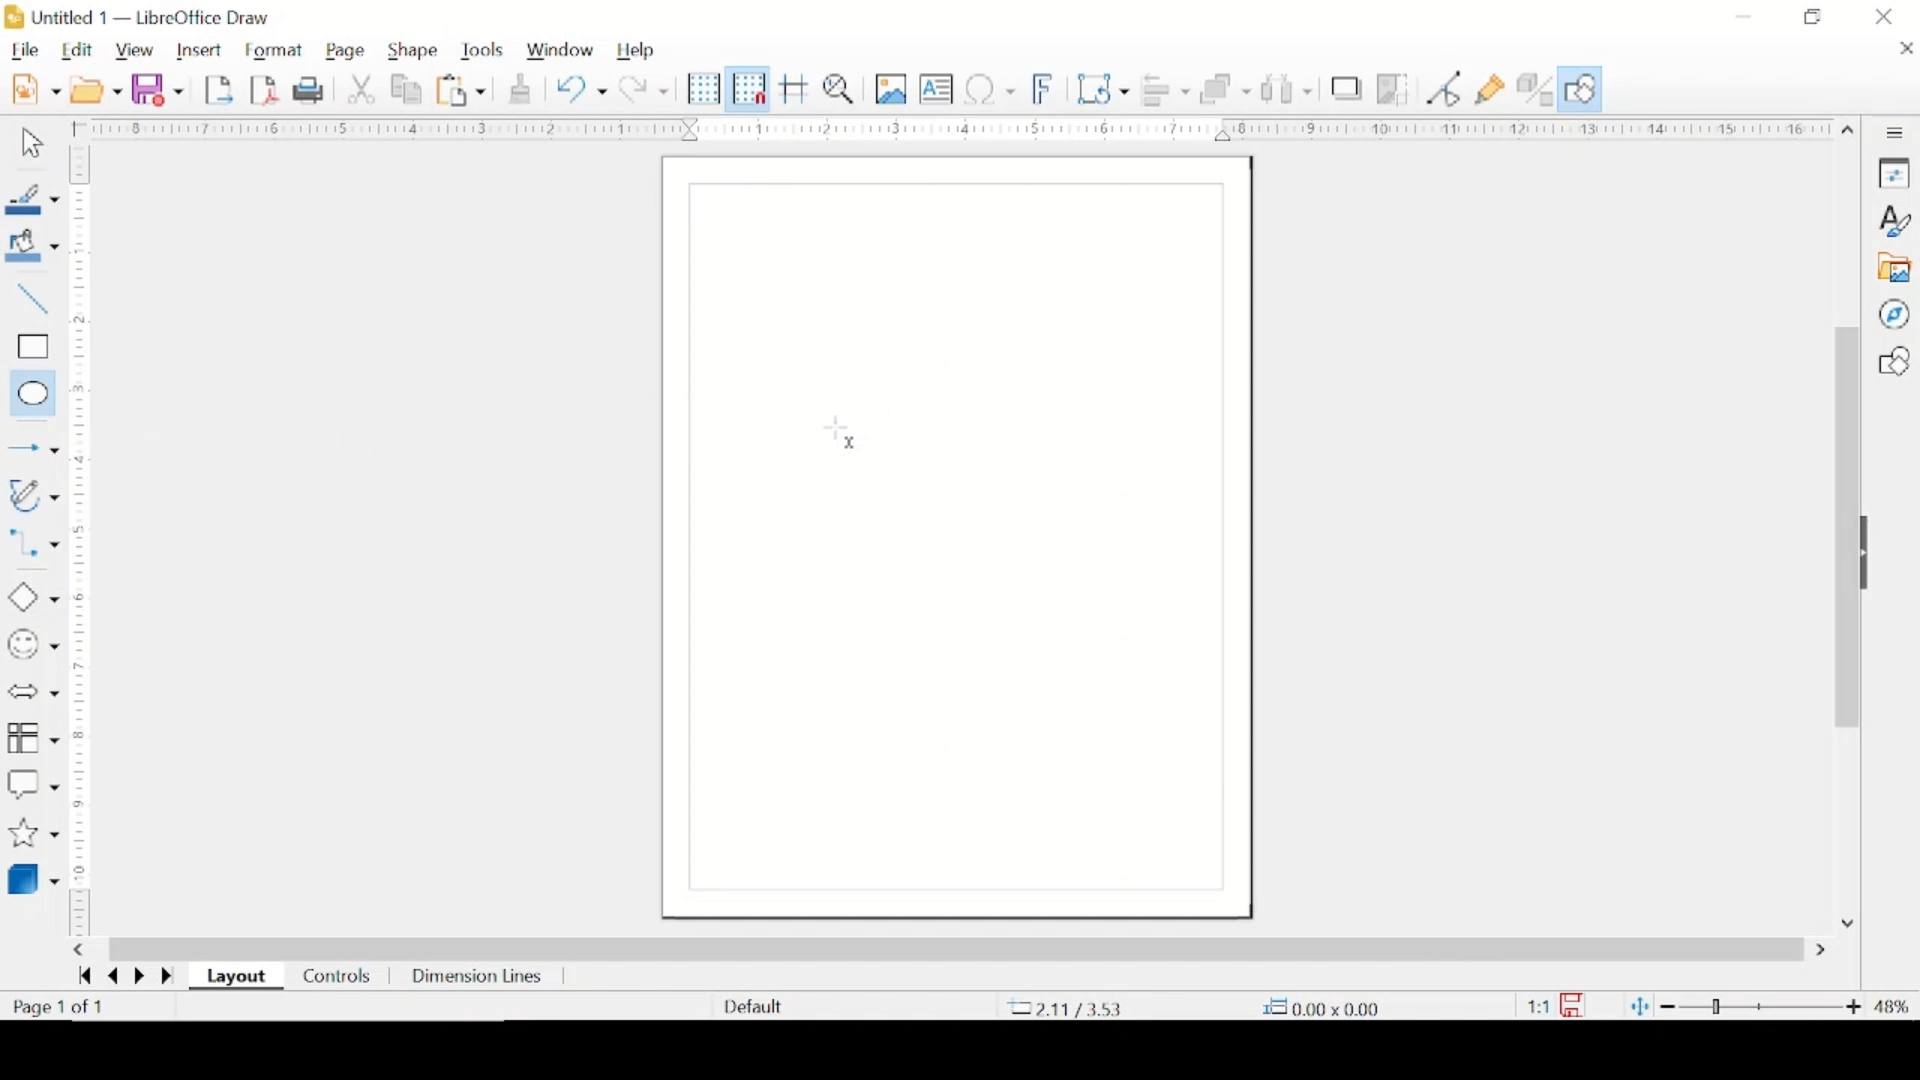 The image size is (1920, 1080). What do you see at coordinates (1347, 88) in the screenshot?
I see `shadow` at bounding box center [1347, 88].